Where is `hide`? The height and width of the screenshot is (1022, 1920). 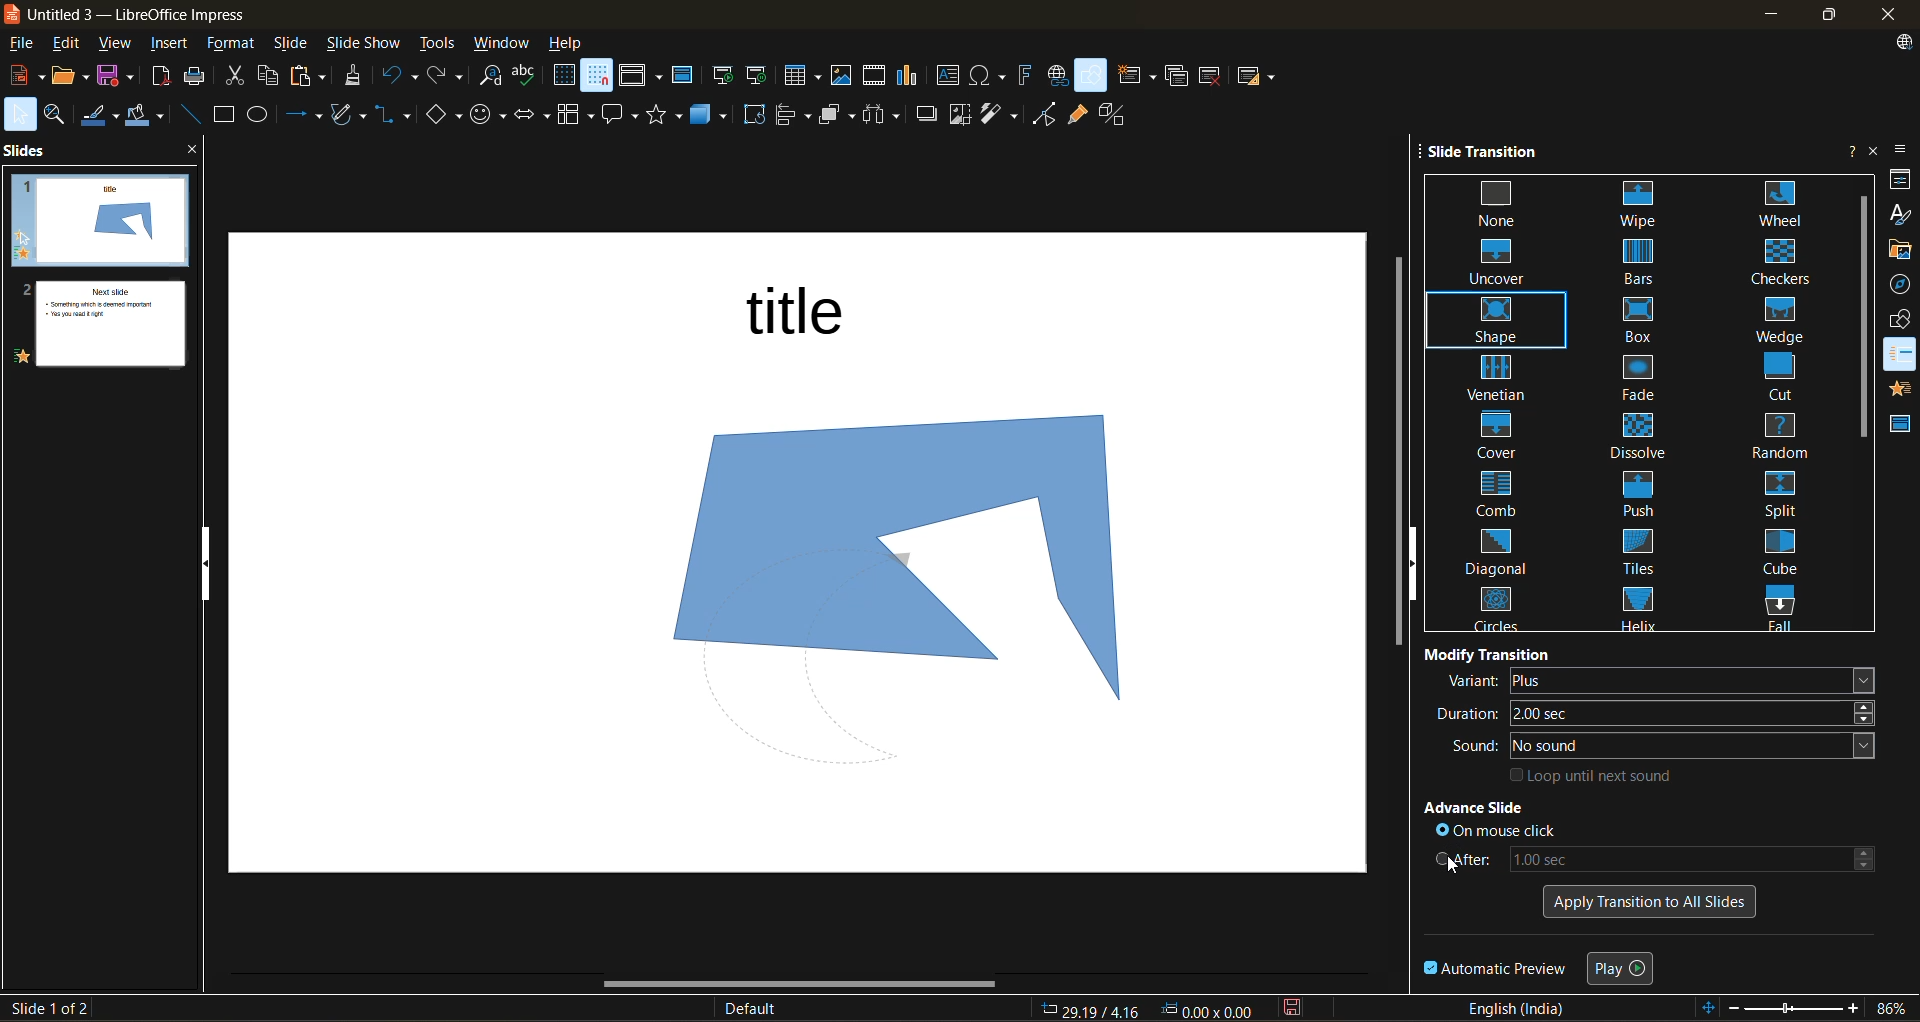 hide is located at coordinates (1416, 564).